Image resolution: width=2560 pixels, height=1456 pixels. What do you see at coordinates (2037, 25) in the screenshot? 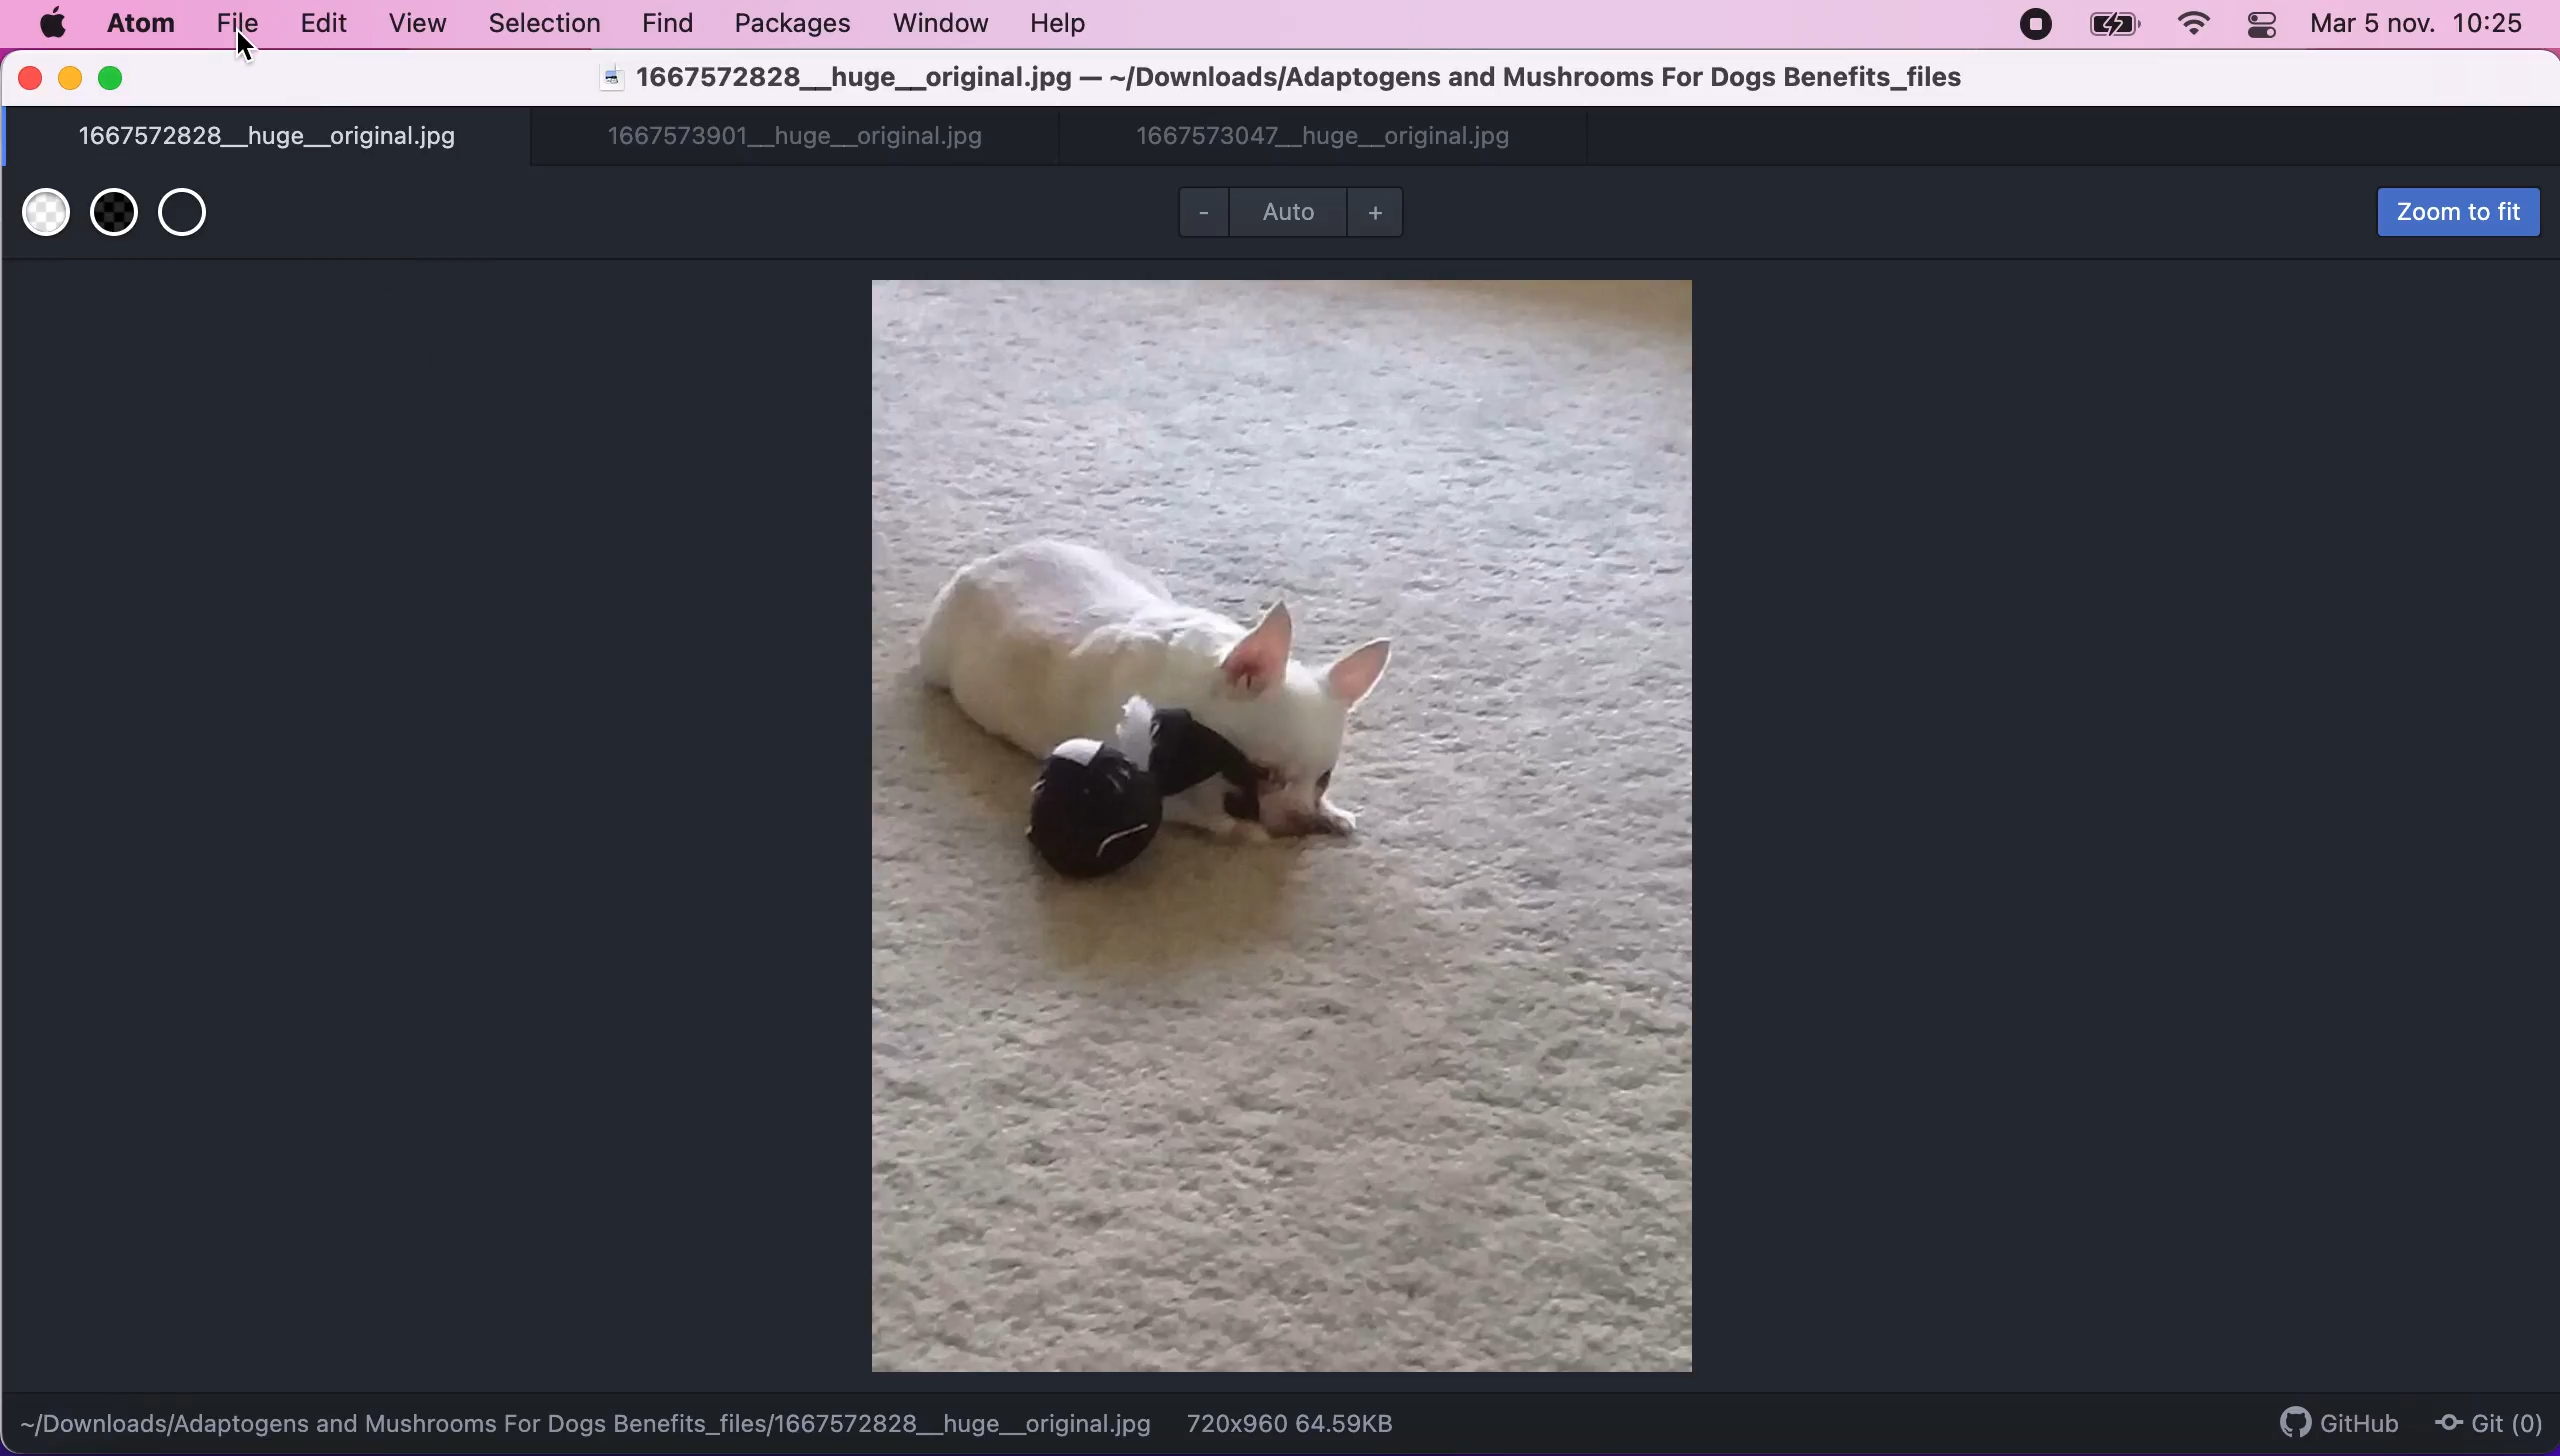
I see `recording stopped` at bounding box center [2037, 25].